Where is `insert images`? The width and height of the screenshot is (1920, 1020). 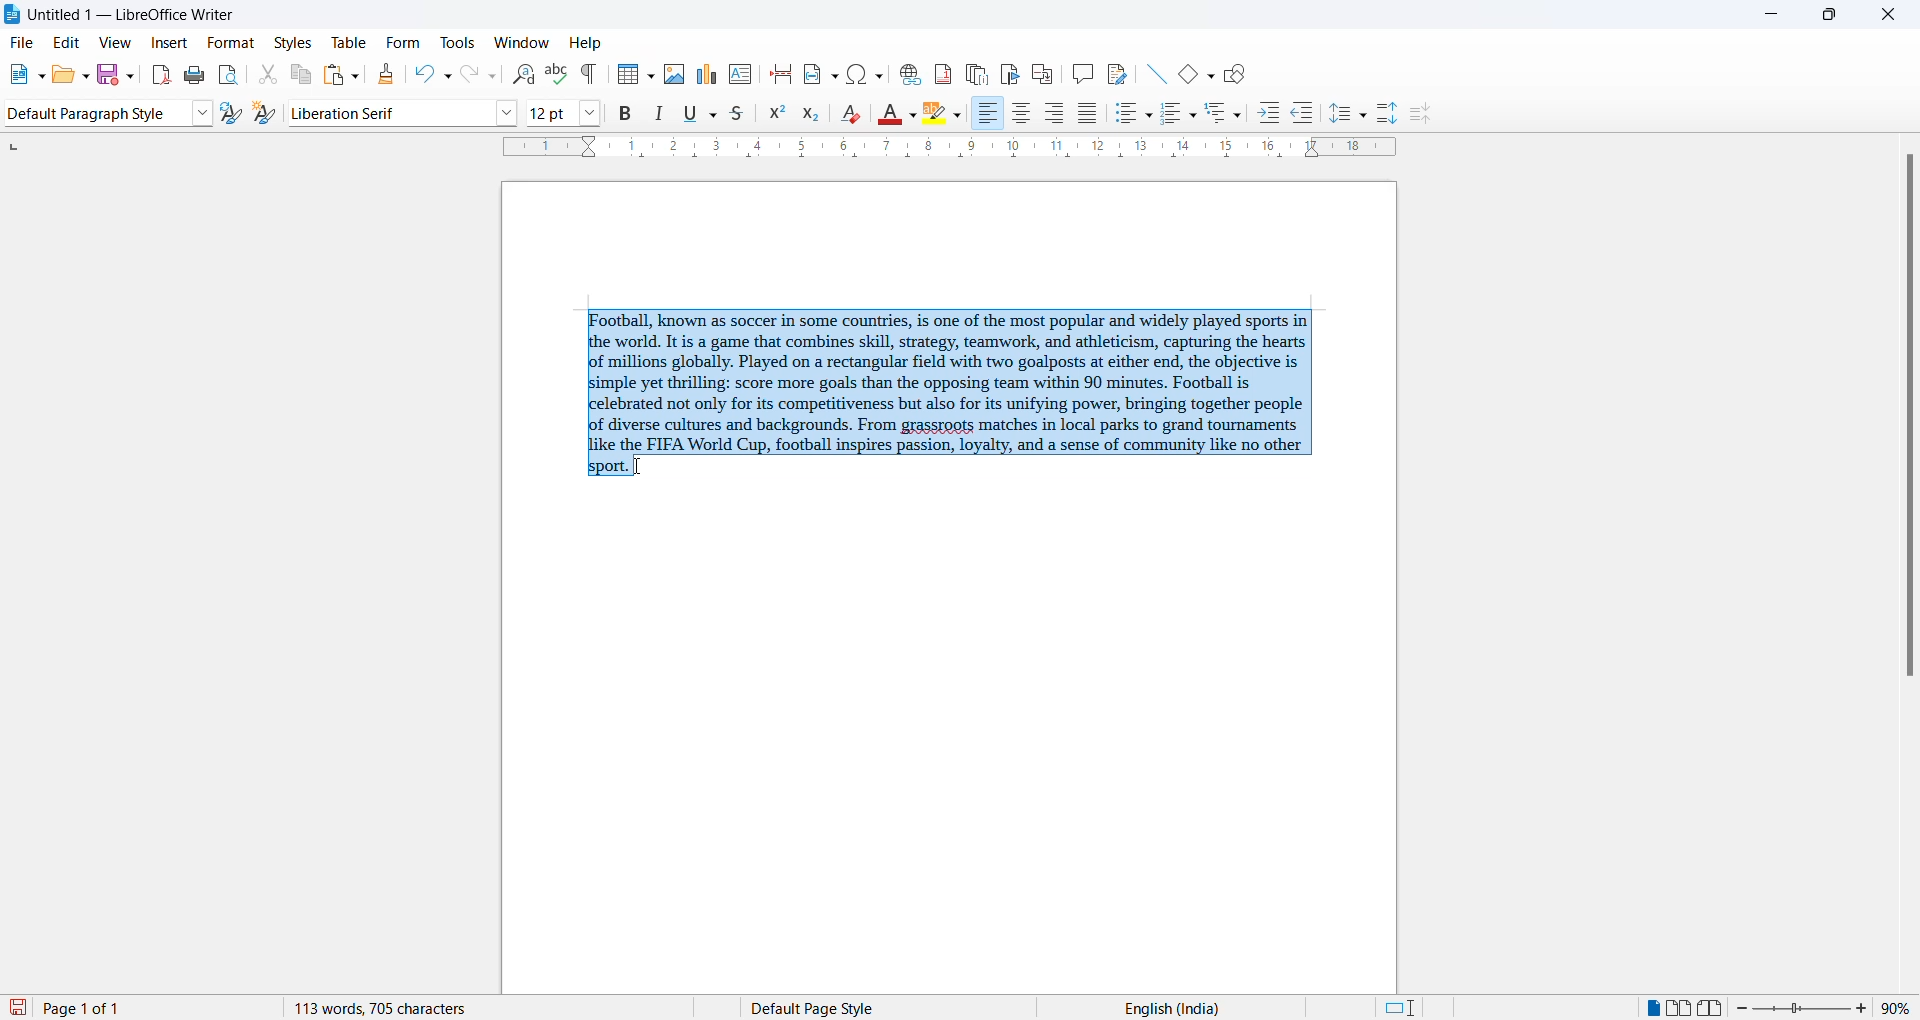
insert images is located at coordinates (677, 76).